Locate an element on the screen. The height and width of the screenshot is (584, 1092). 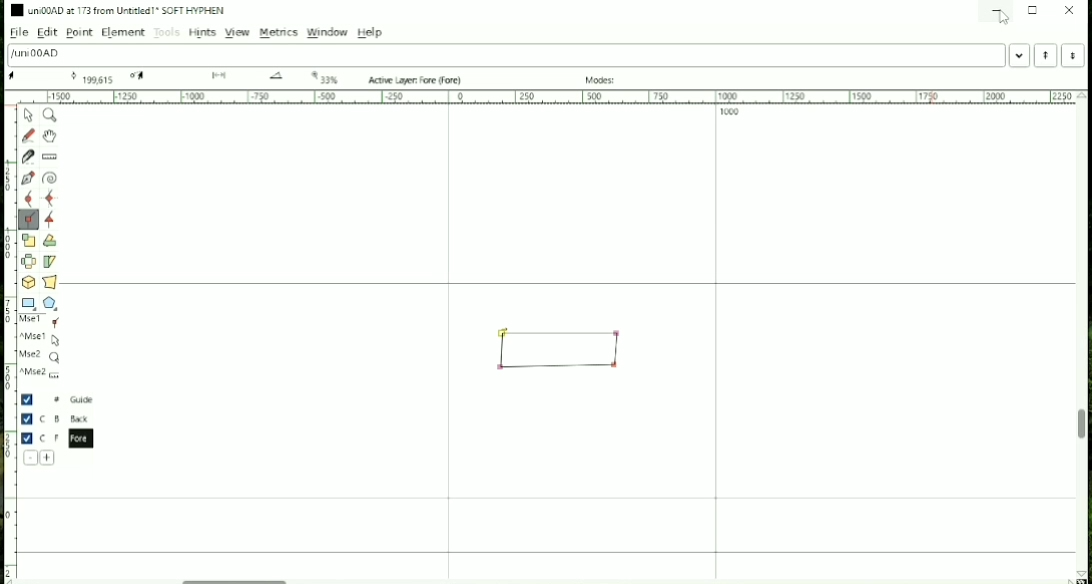
173 Oxad U+00AD "uni00AD" SOFT HYPHEN is located at coordinates (90, 76).